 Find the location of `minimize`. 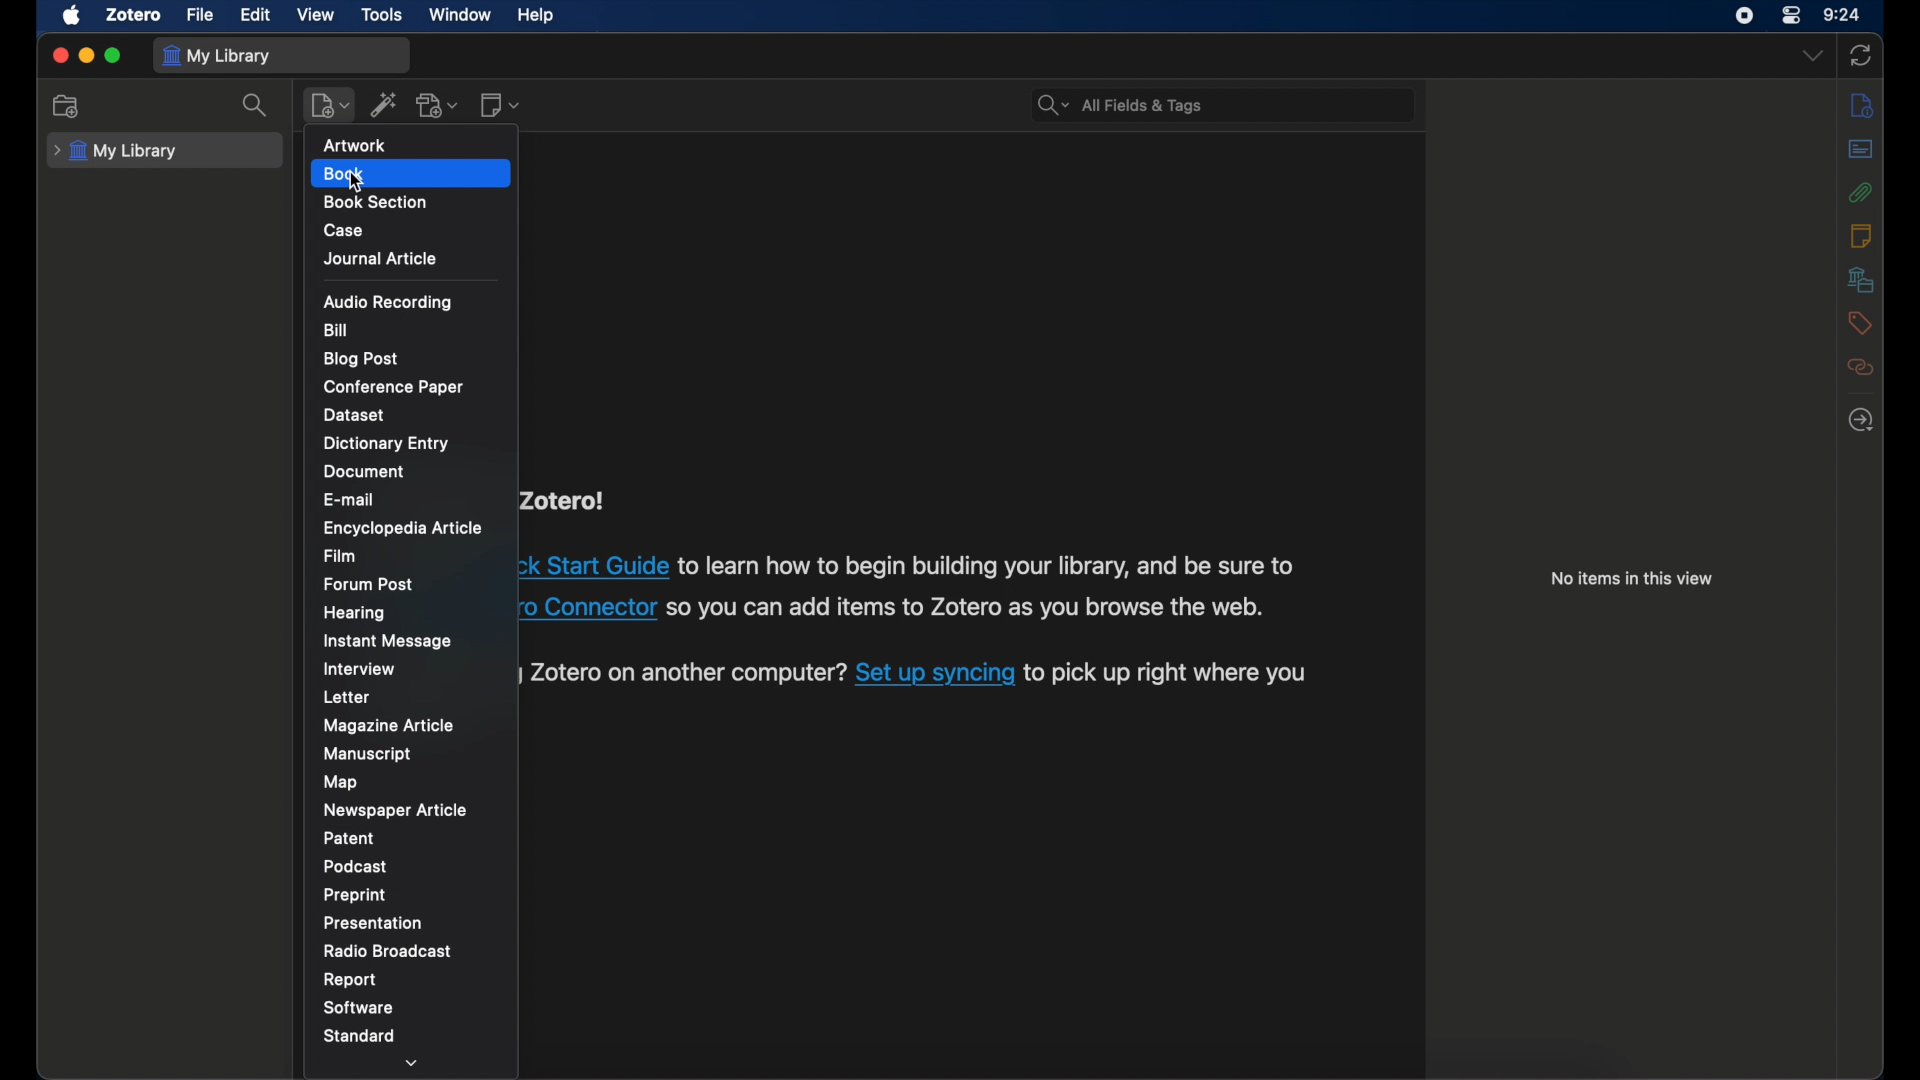

minimize is located at coordinates (85, 55).